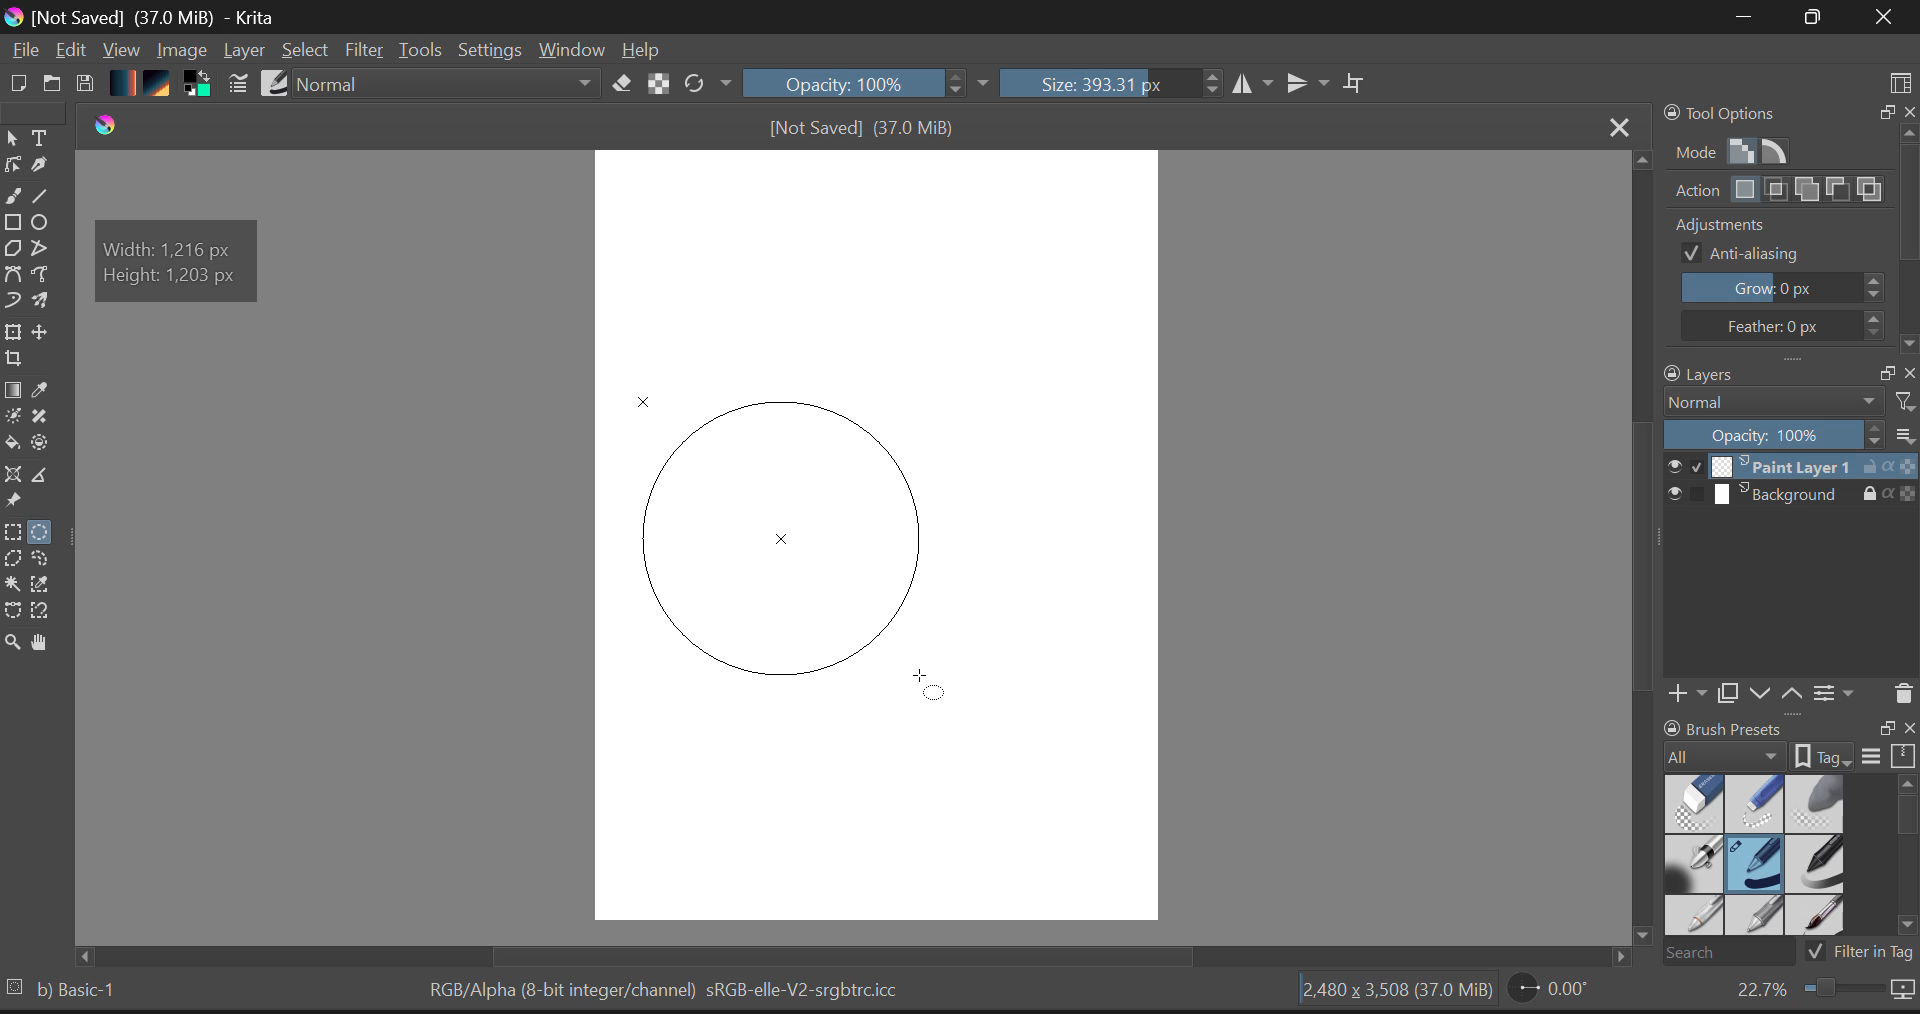  What do you see at coordinates (14, 253) in the screenshot?
I see `Polygon` at bounding box center [14, 253].